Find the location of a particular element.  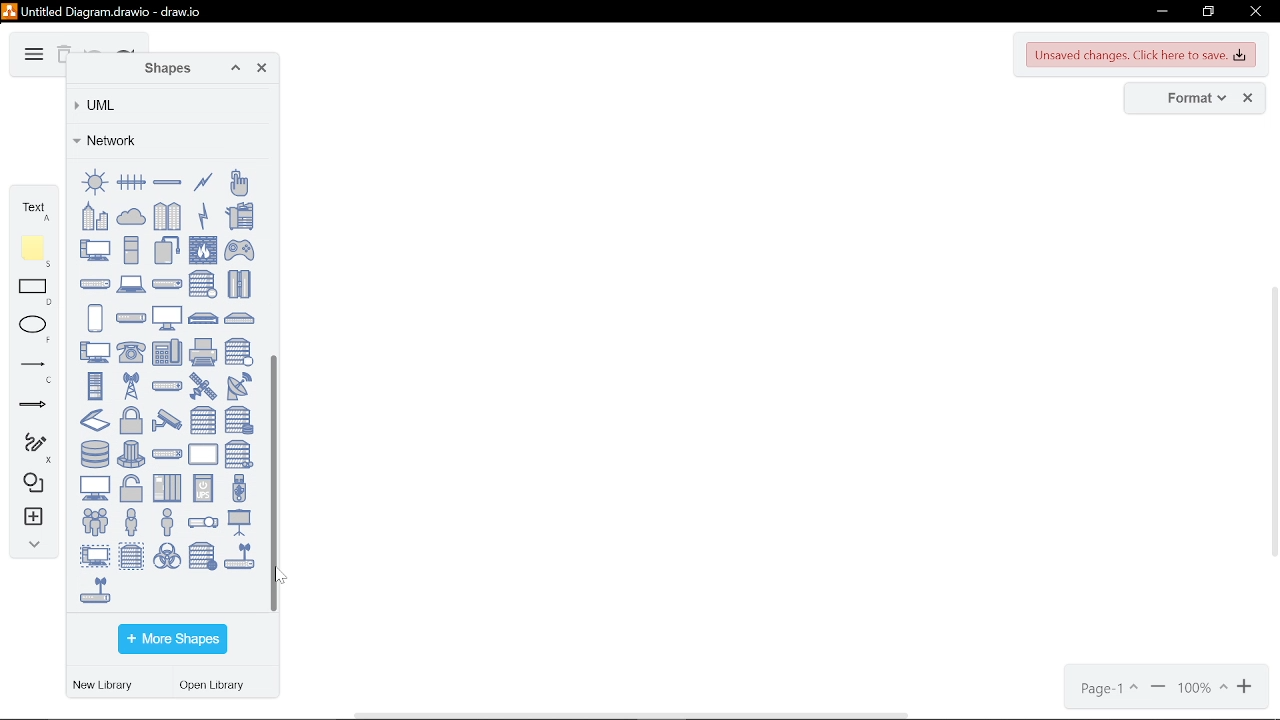

external storage is located at coordinates (167, 249).